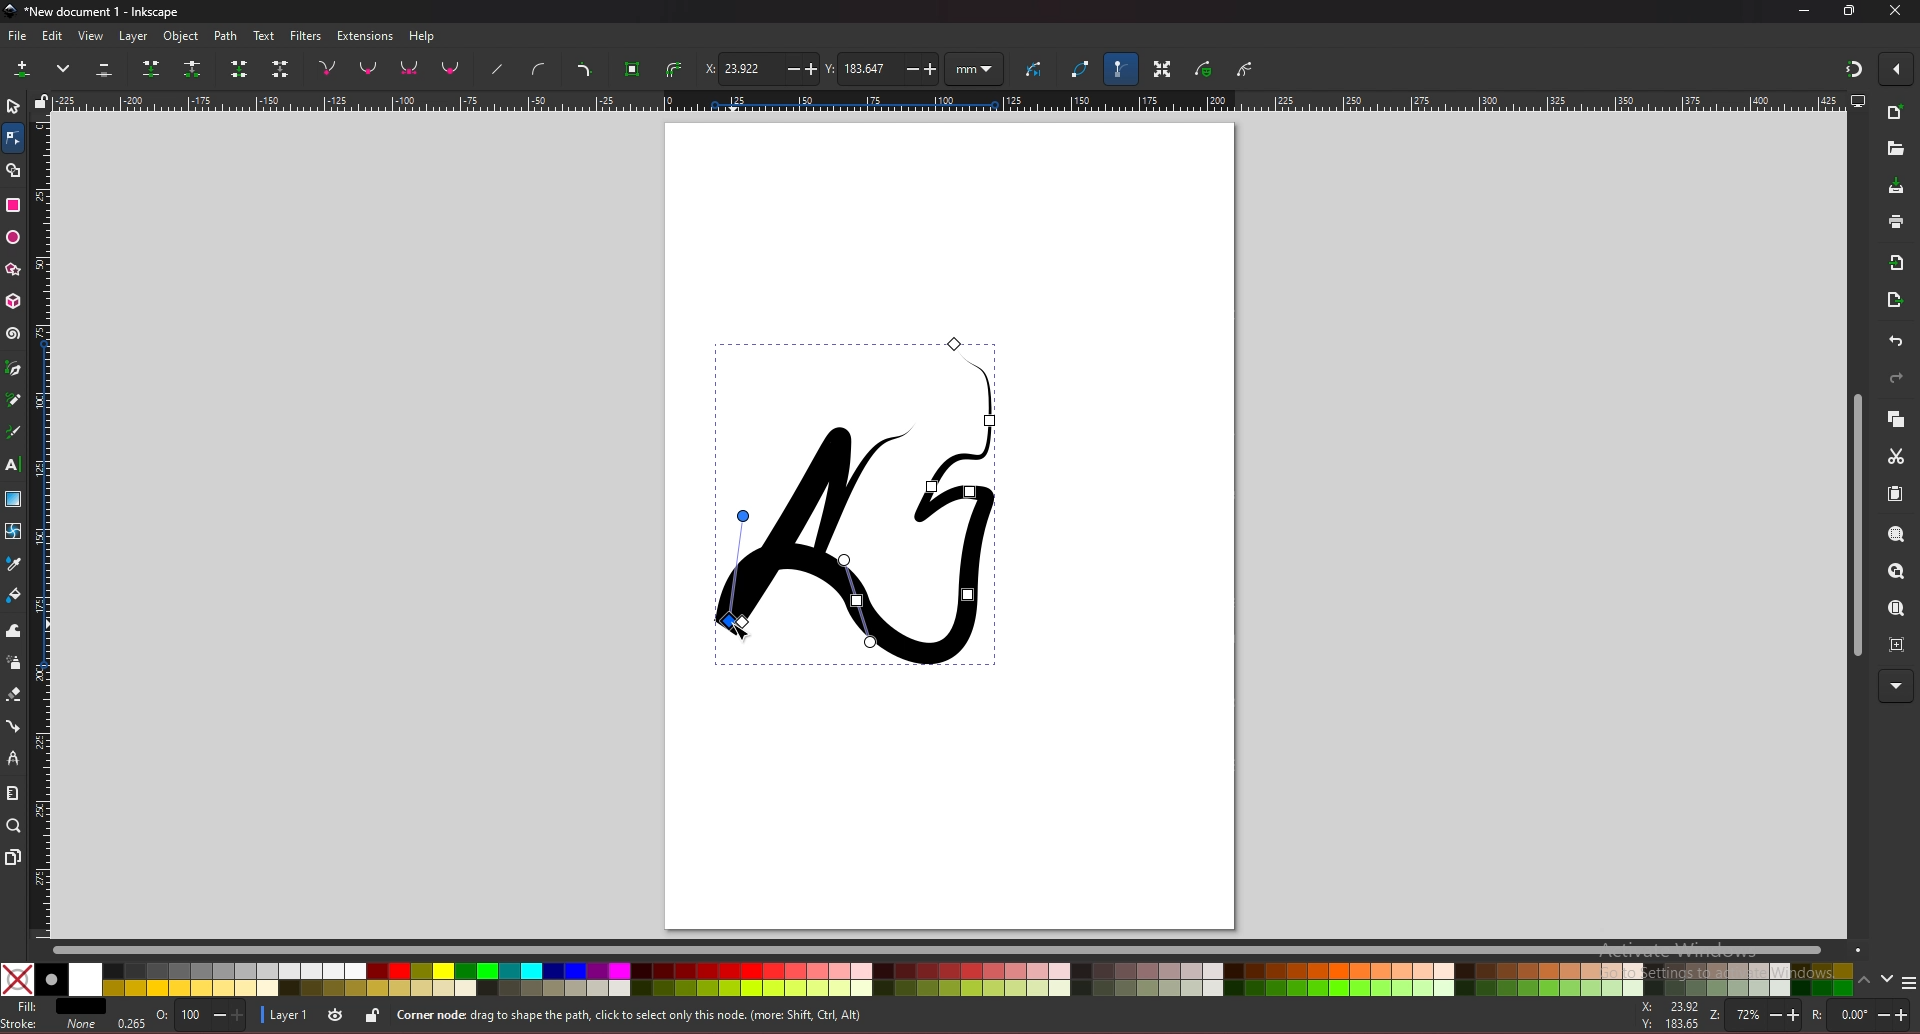  I want to click on show mask, so click(1205, 68).